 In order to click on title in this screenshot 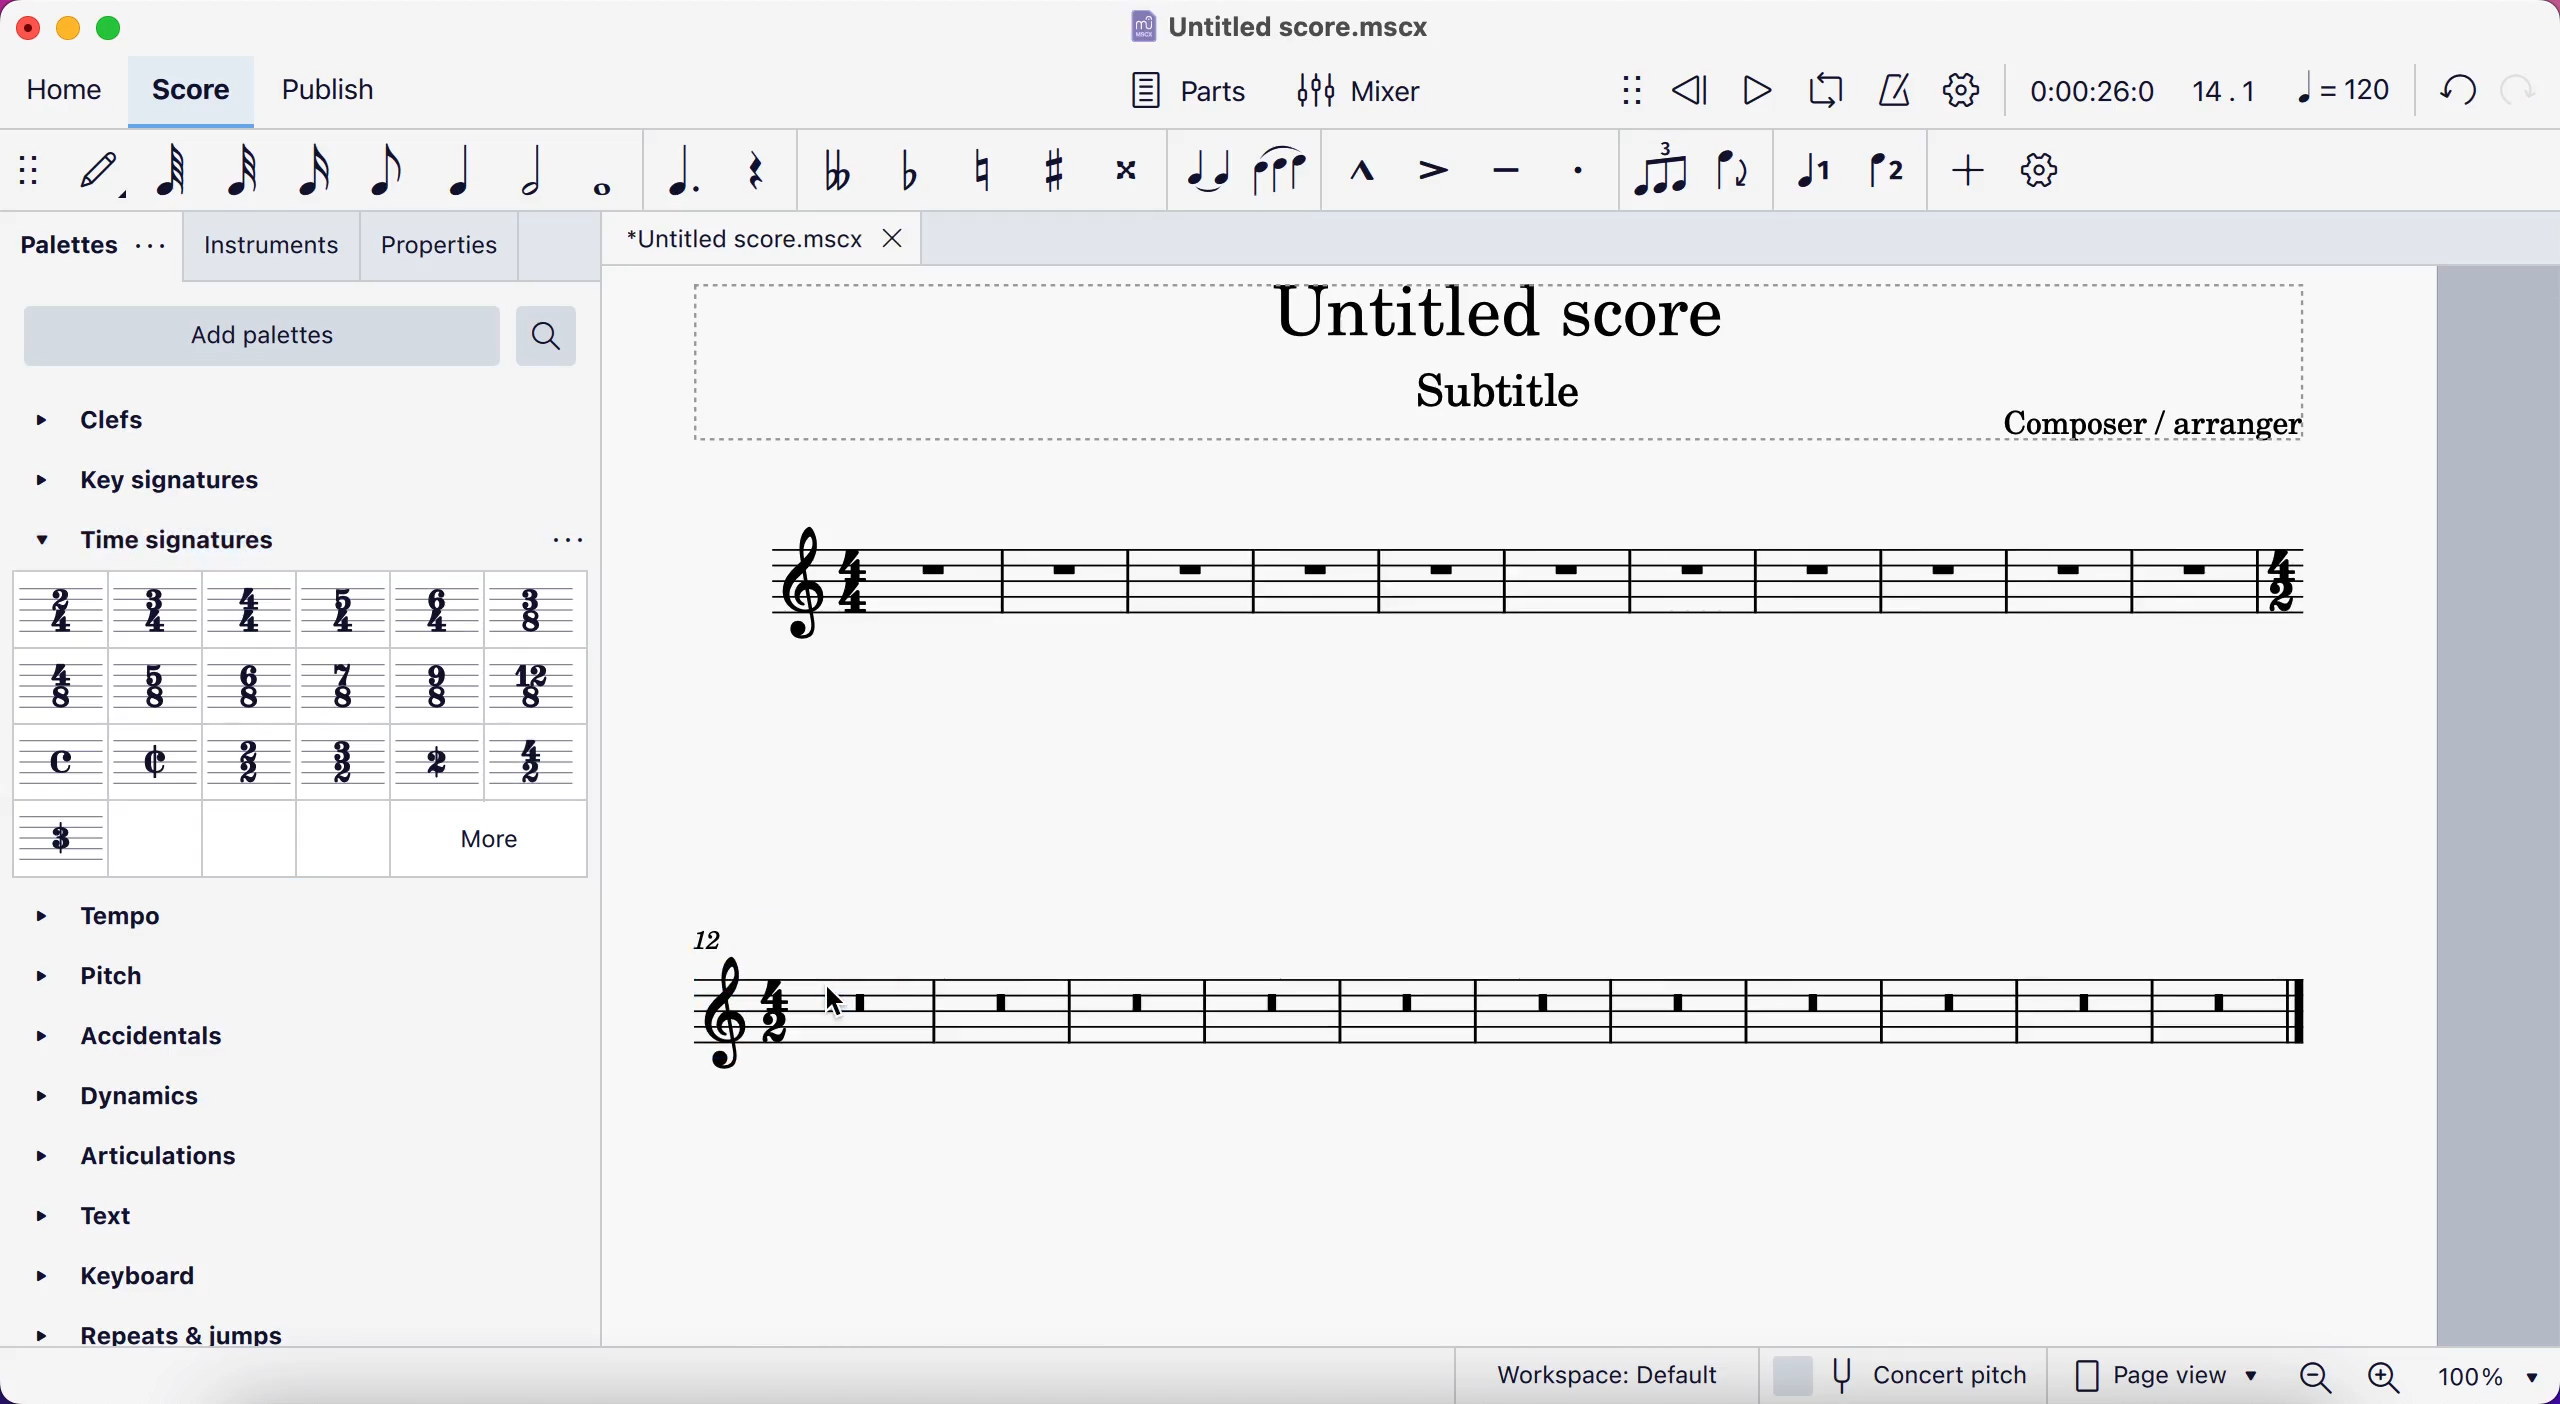, I will do `click(1499, 309)`.